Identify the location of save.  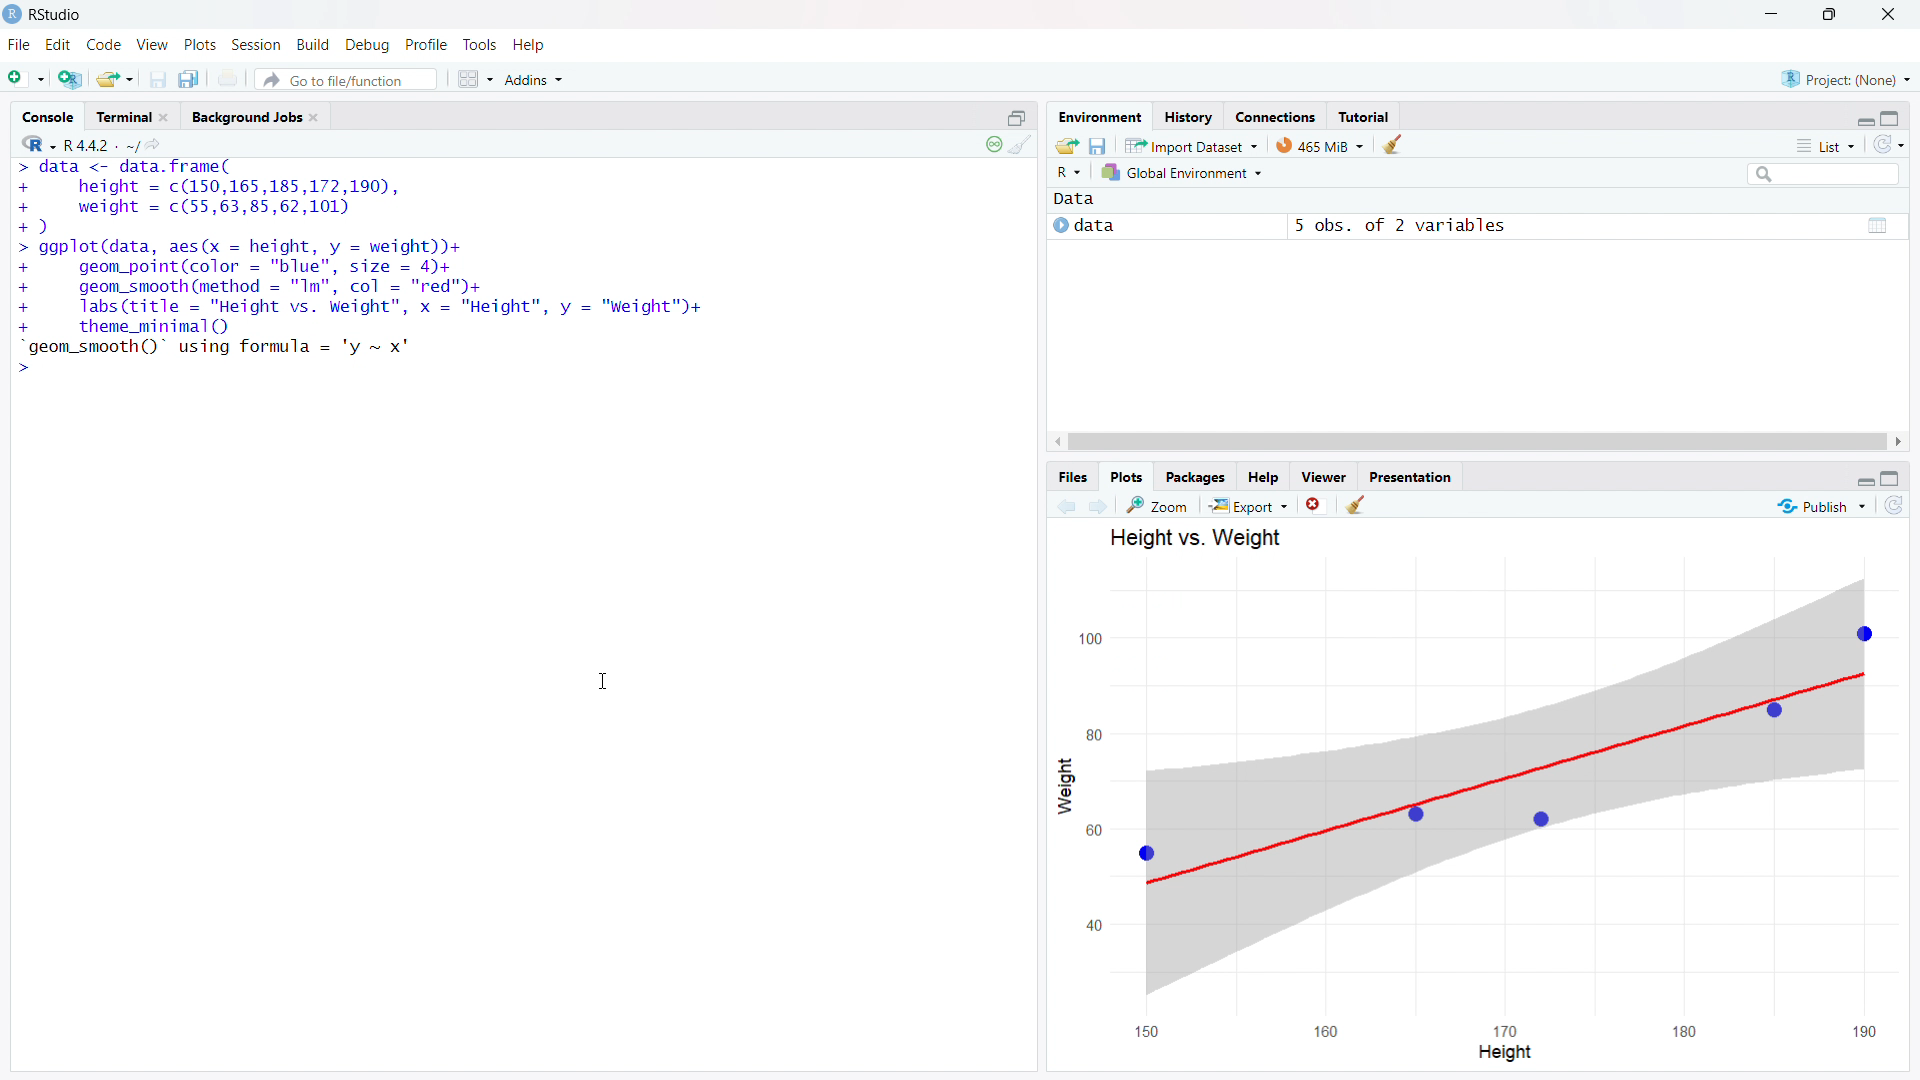
(158, 79).